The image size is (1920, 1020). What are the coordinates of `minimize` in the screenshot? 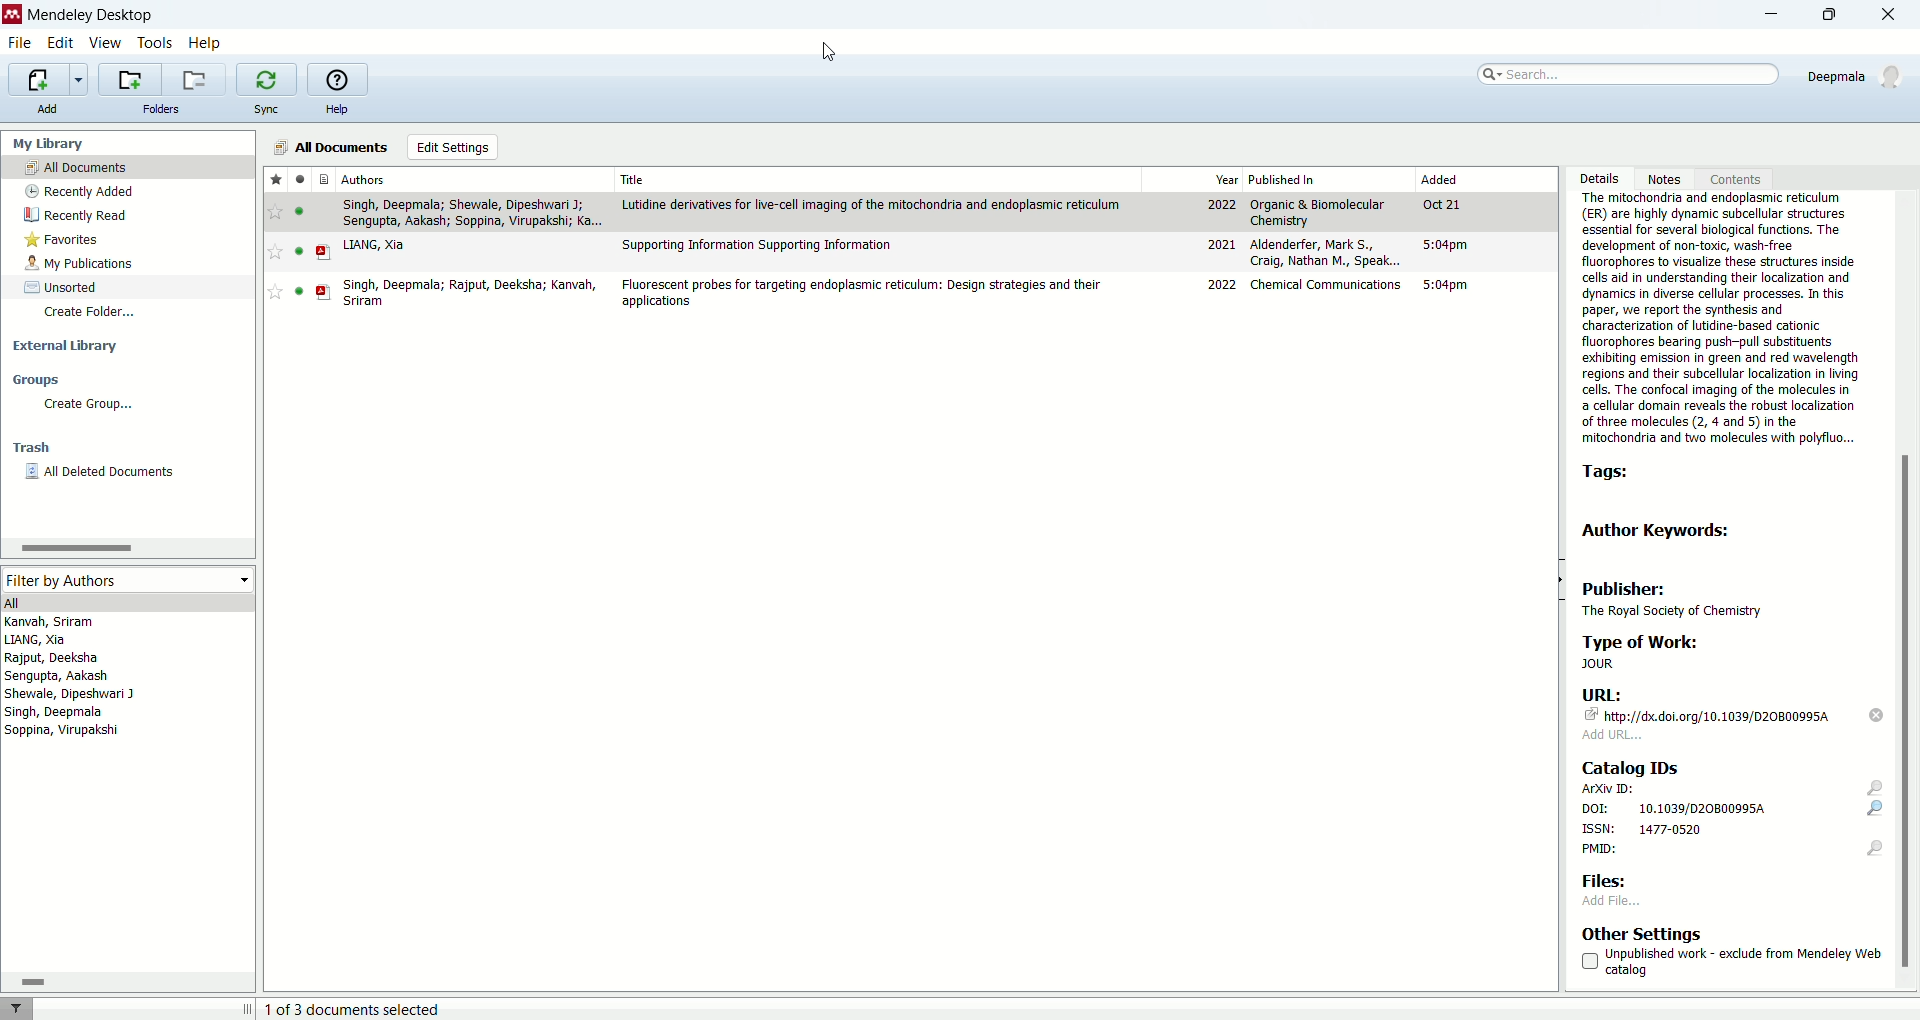 It's located at (1762, 17).